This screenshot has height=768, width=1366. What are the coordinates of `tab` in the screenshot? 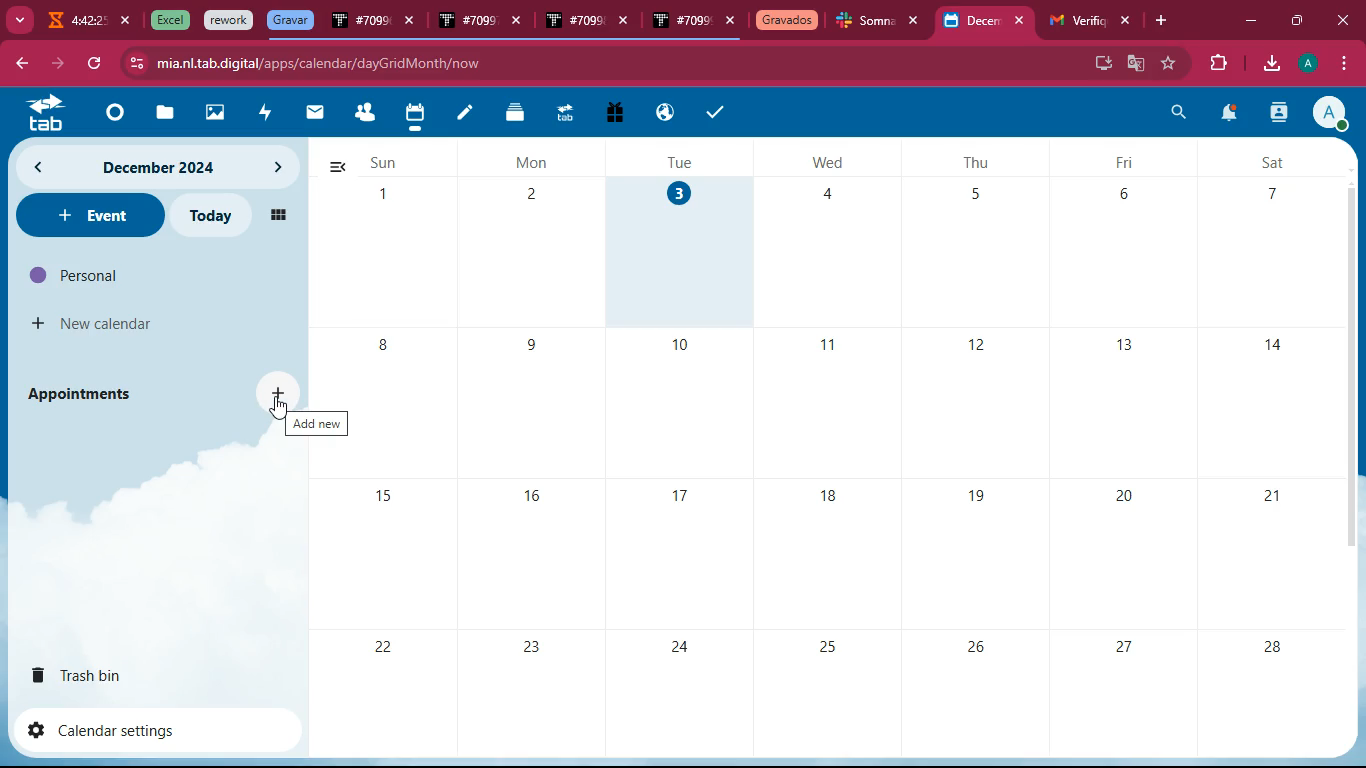 It's located at (681, 23).